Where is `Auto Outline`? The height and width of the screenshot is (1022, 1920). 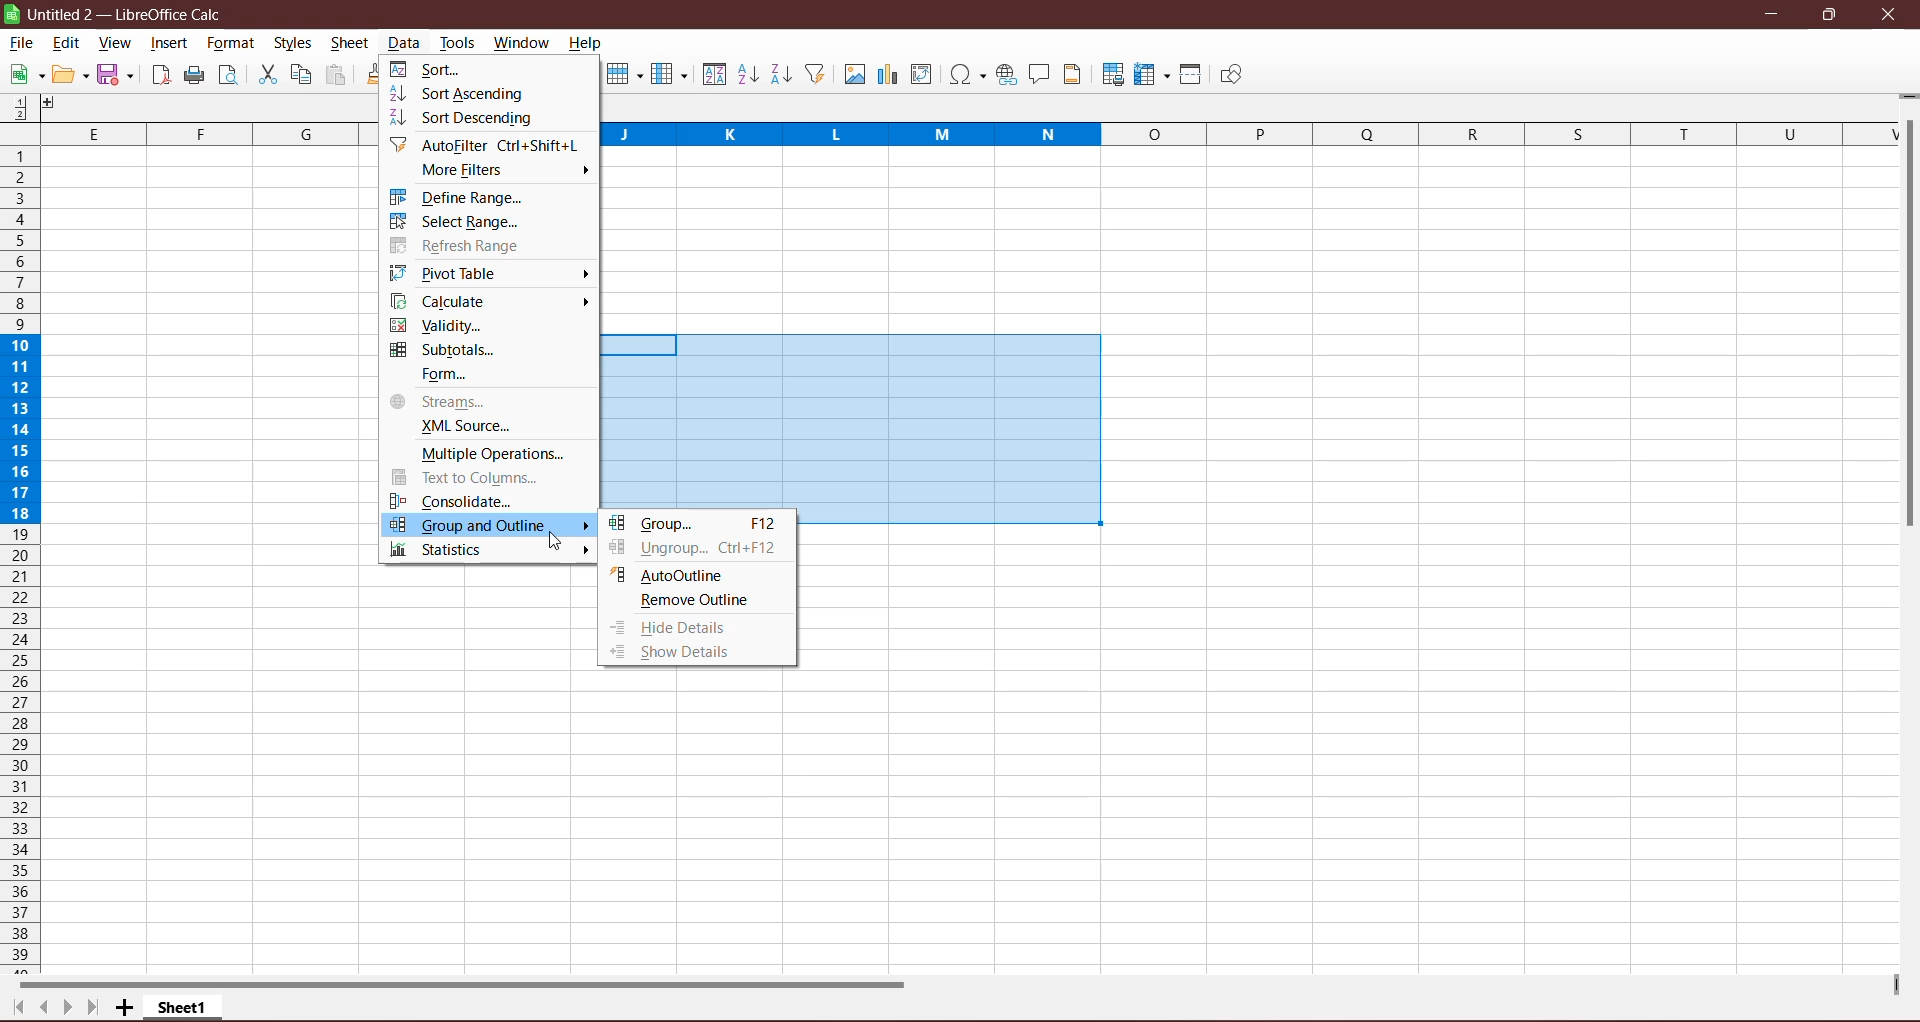
Auto Outline is located at coordinates (669, 574).